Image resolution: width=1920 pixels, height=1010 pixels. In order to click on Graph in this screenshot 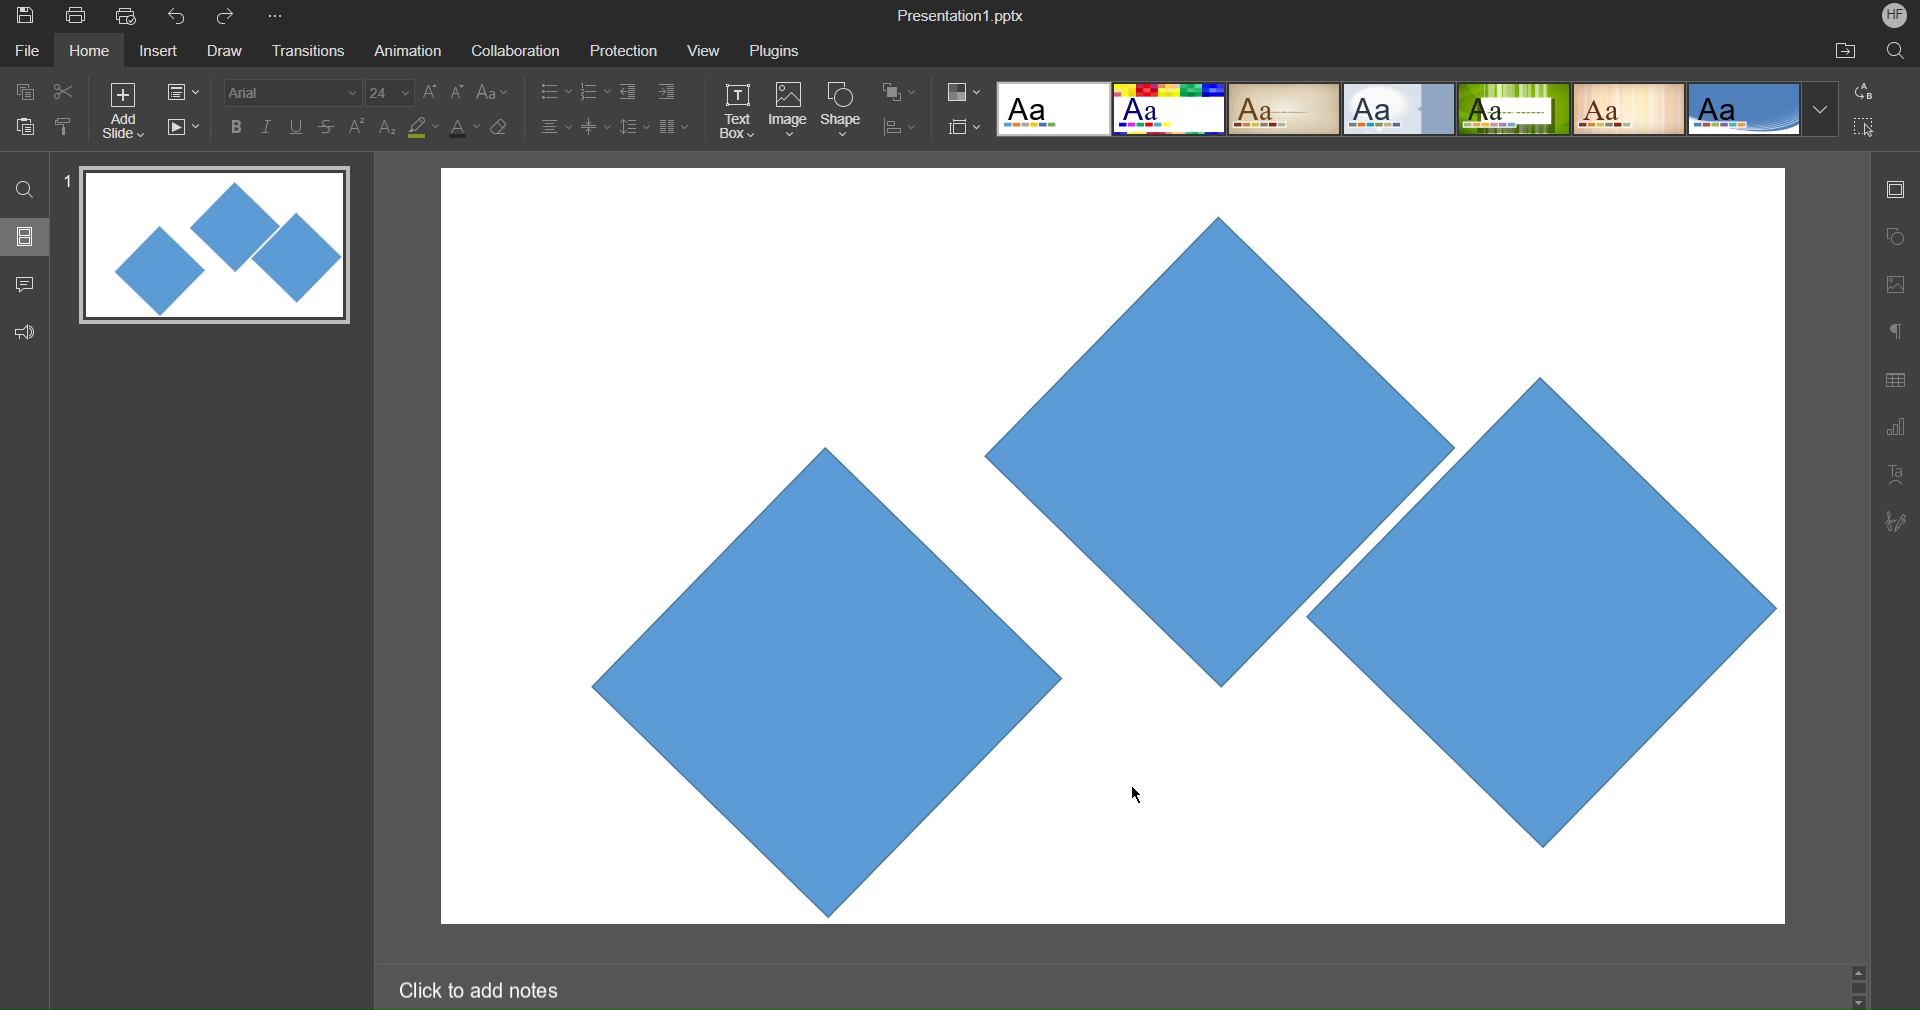, I will do `click(1895, 430)`.